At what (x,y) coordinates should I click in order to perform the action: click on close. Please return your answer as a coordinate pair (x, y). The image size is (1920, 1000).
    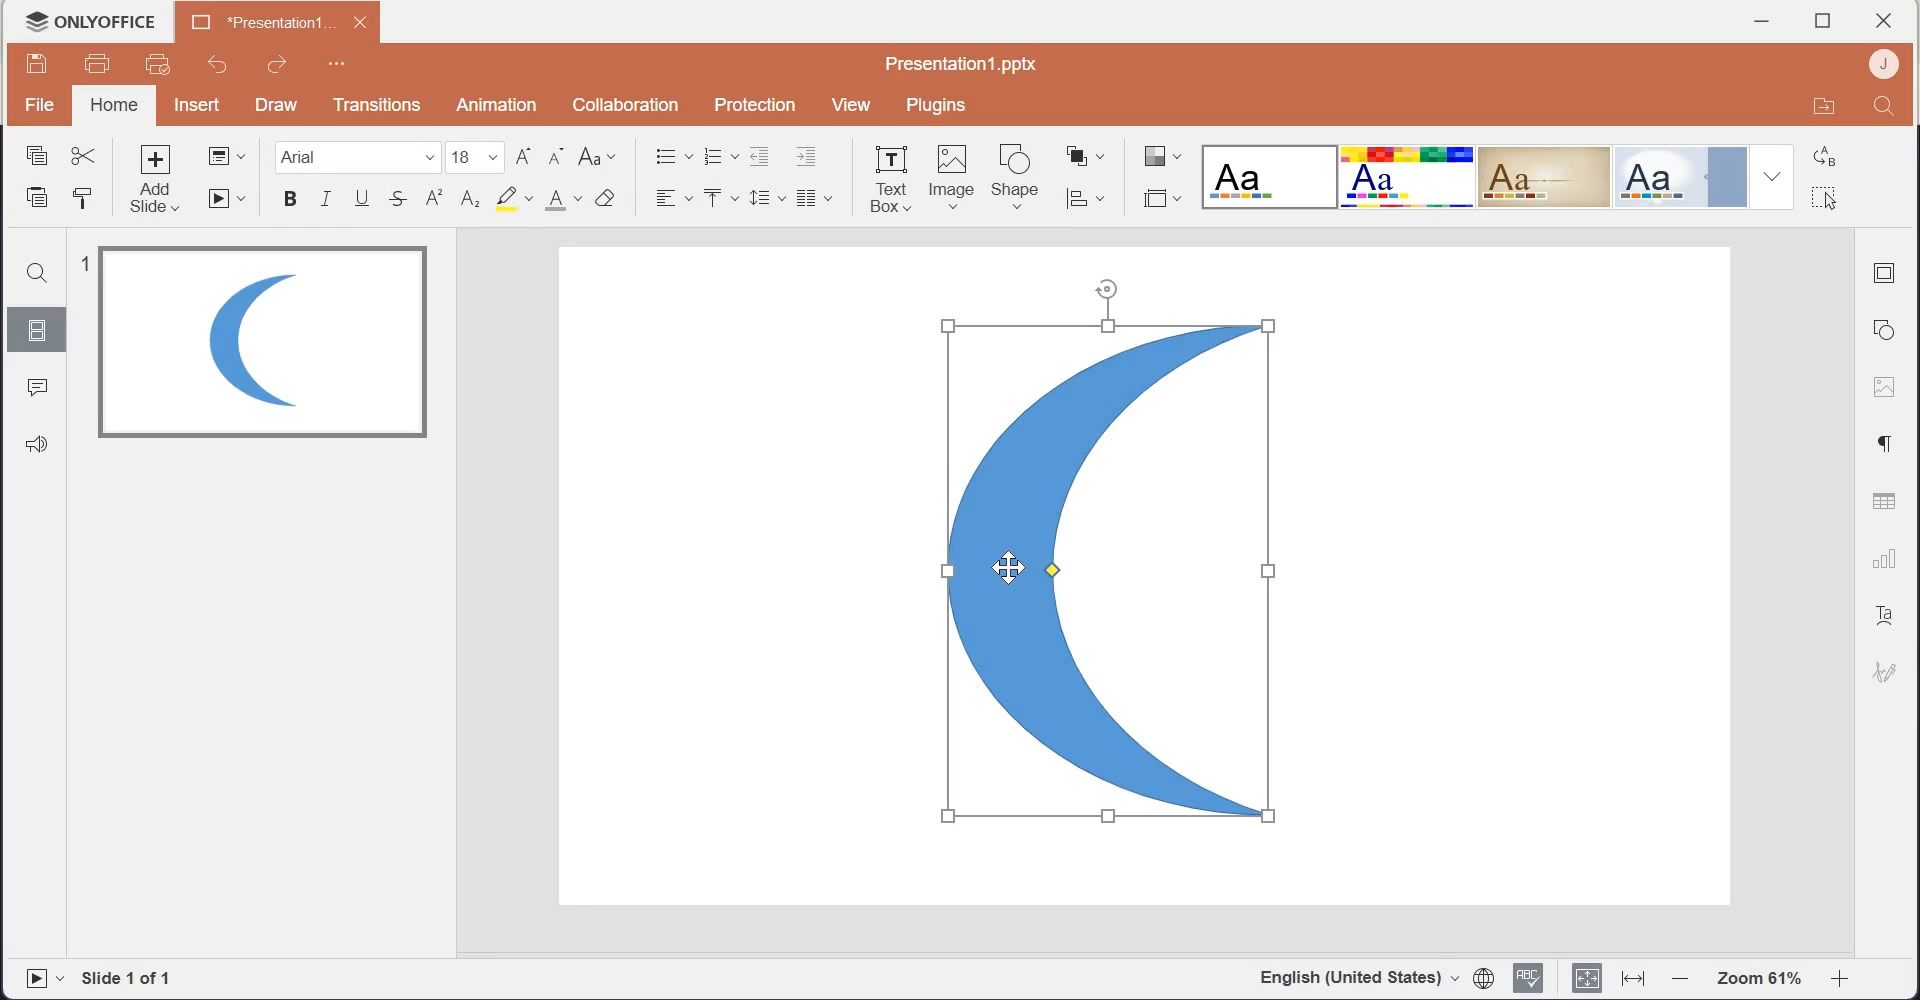
    Looking at the image, I should click on (1883, 20).